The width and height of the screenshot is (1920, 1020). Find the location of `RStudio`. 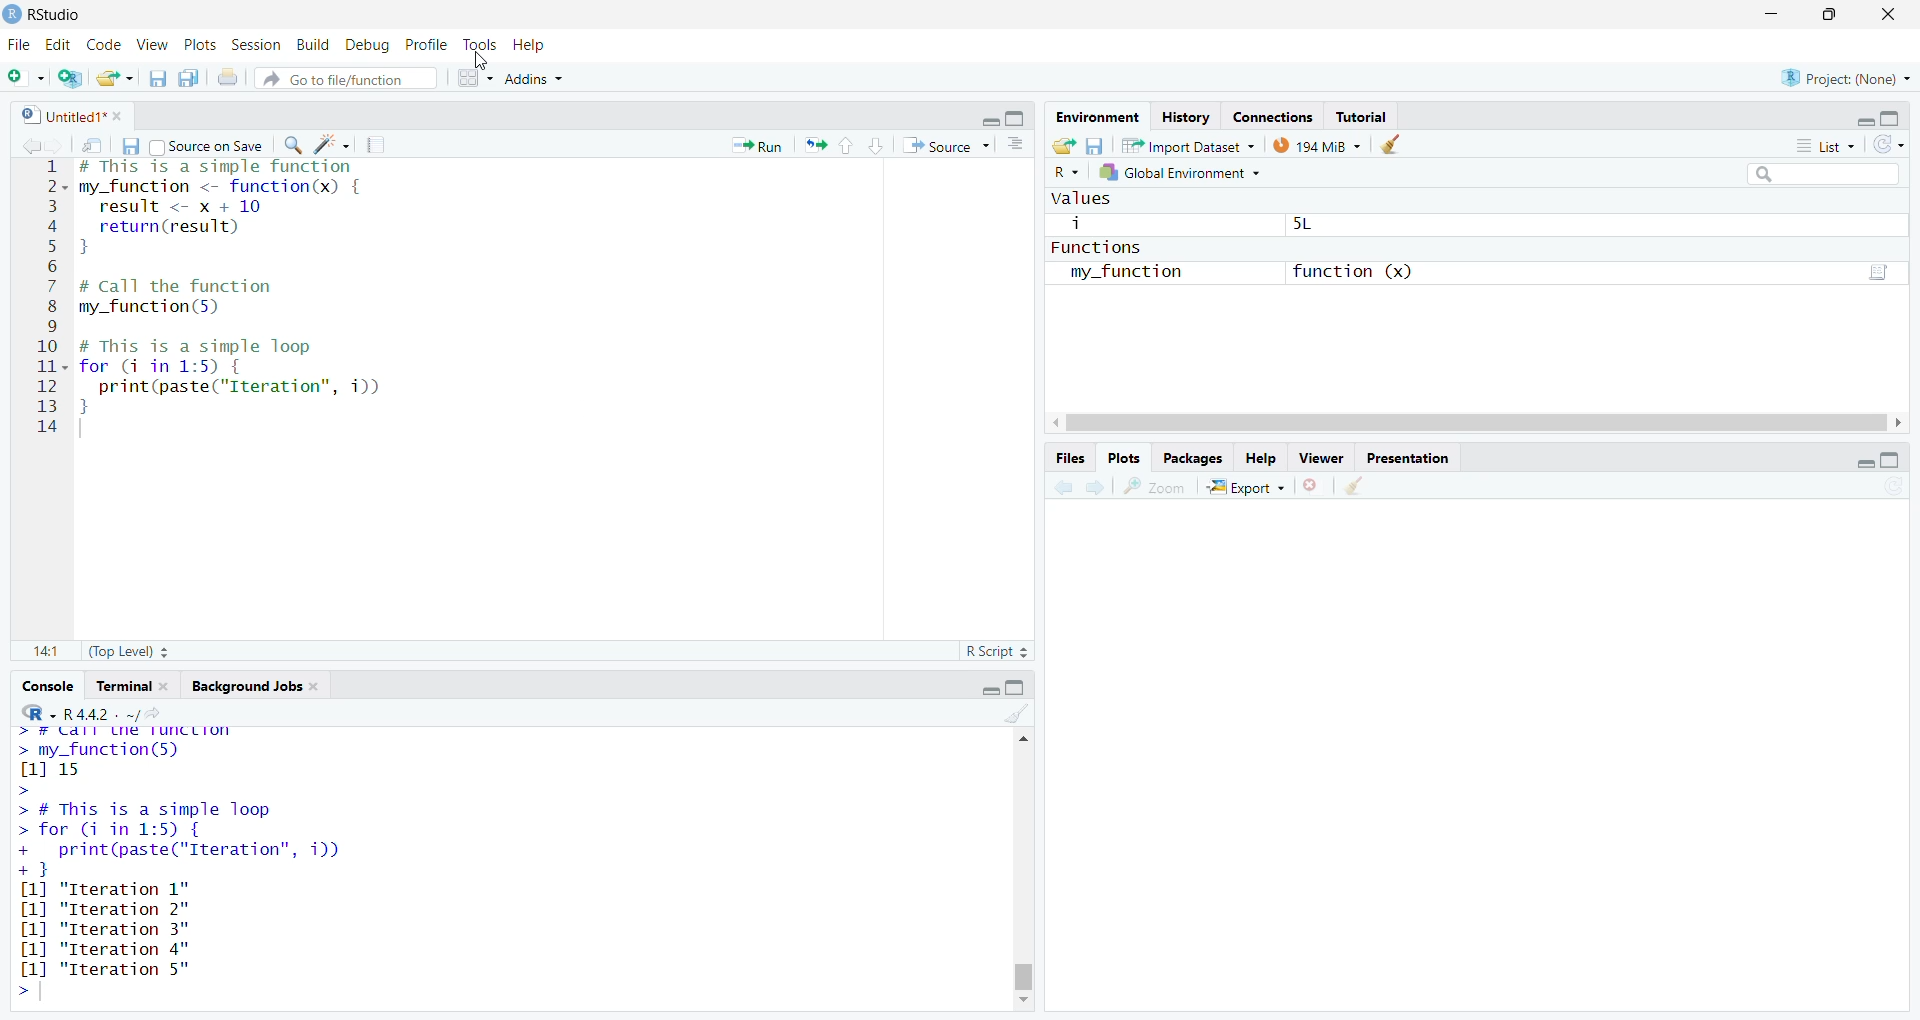

RStudio is located at coordinates (65, 12).